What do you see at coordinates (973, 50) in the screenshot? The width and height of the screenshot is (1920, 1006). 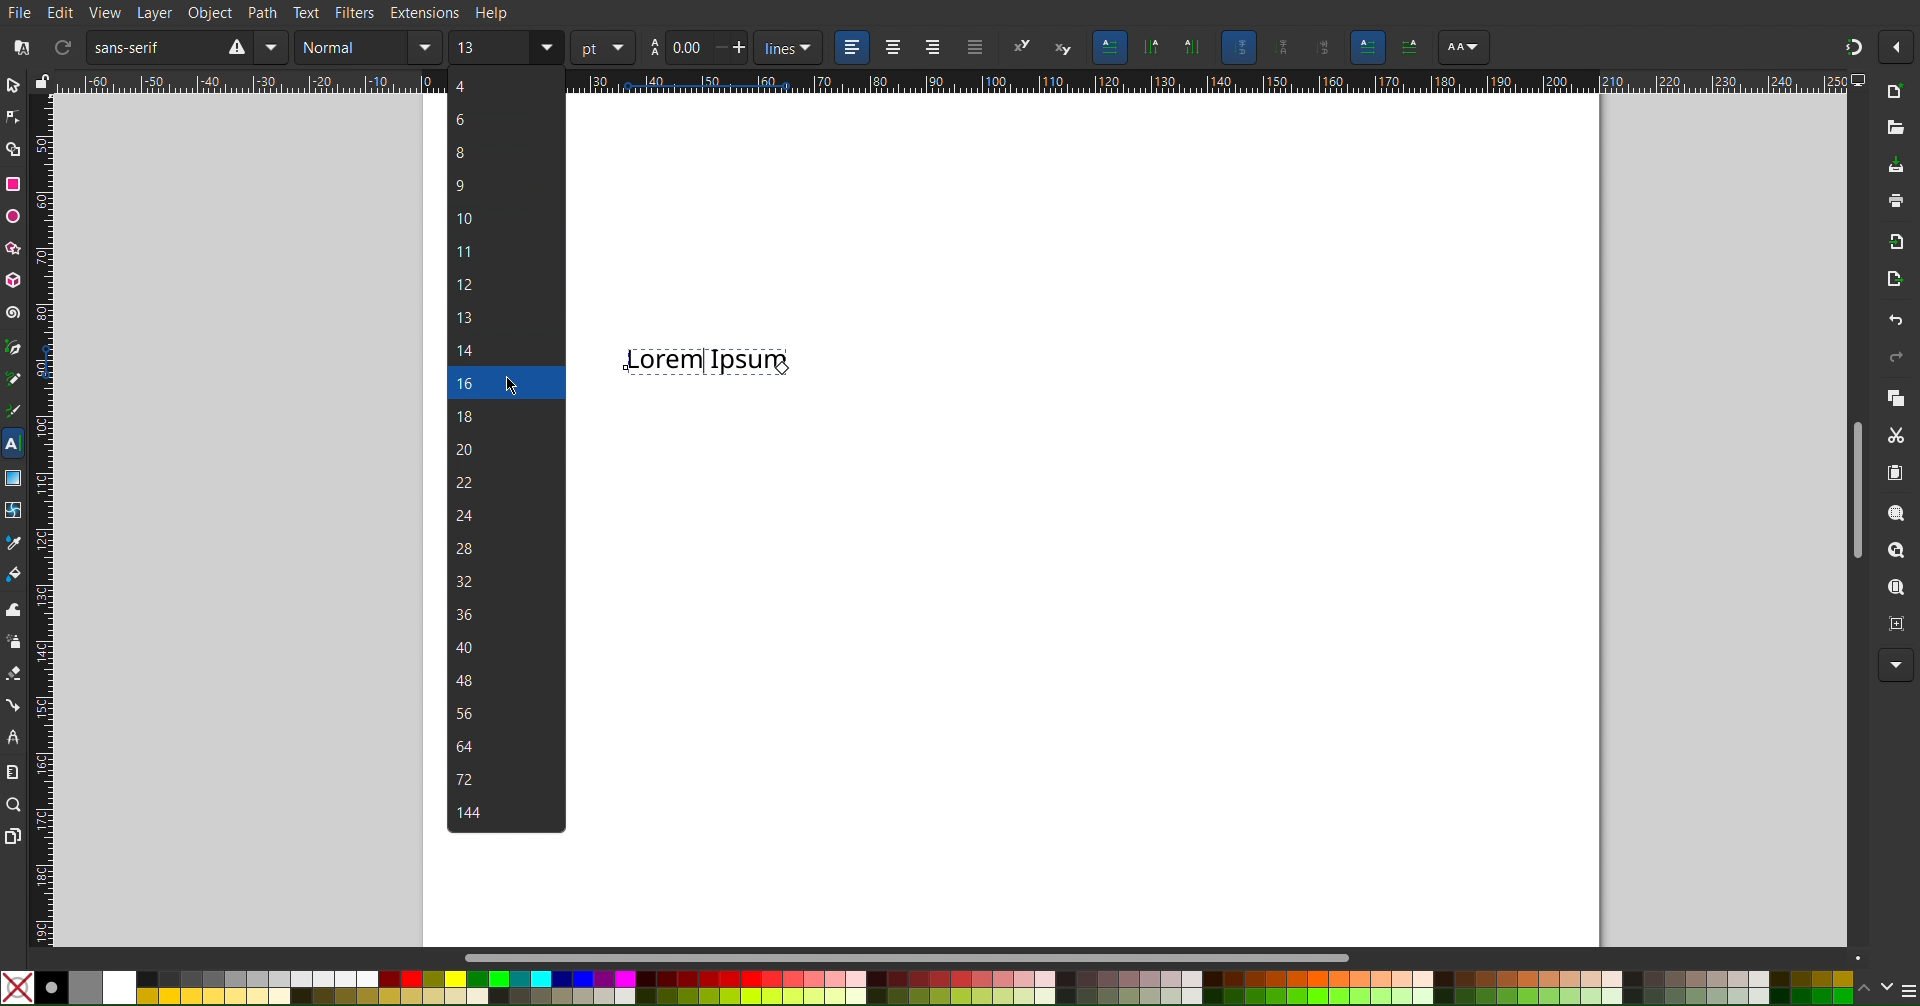 I see `align` at bounding box center [973, 50].